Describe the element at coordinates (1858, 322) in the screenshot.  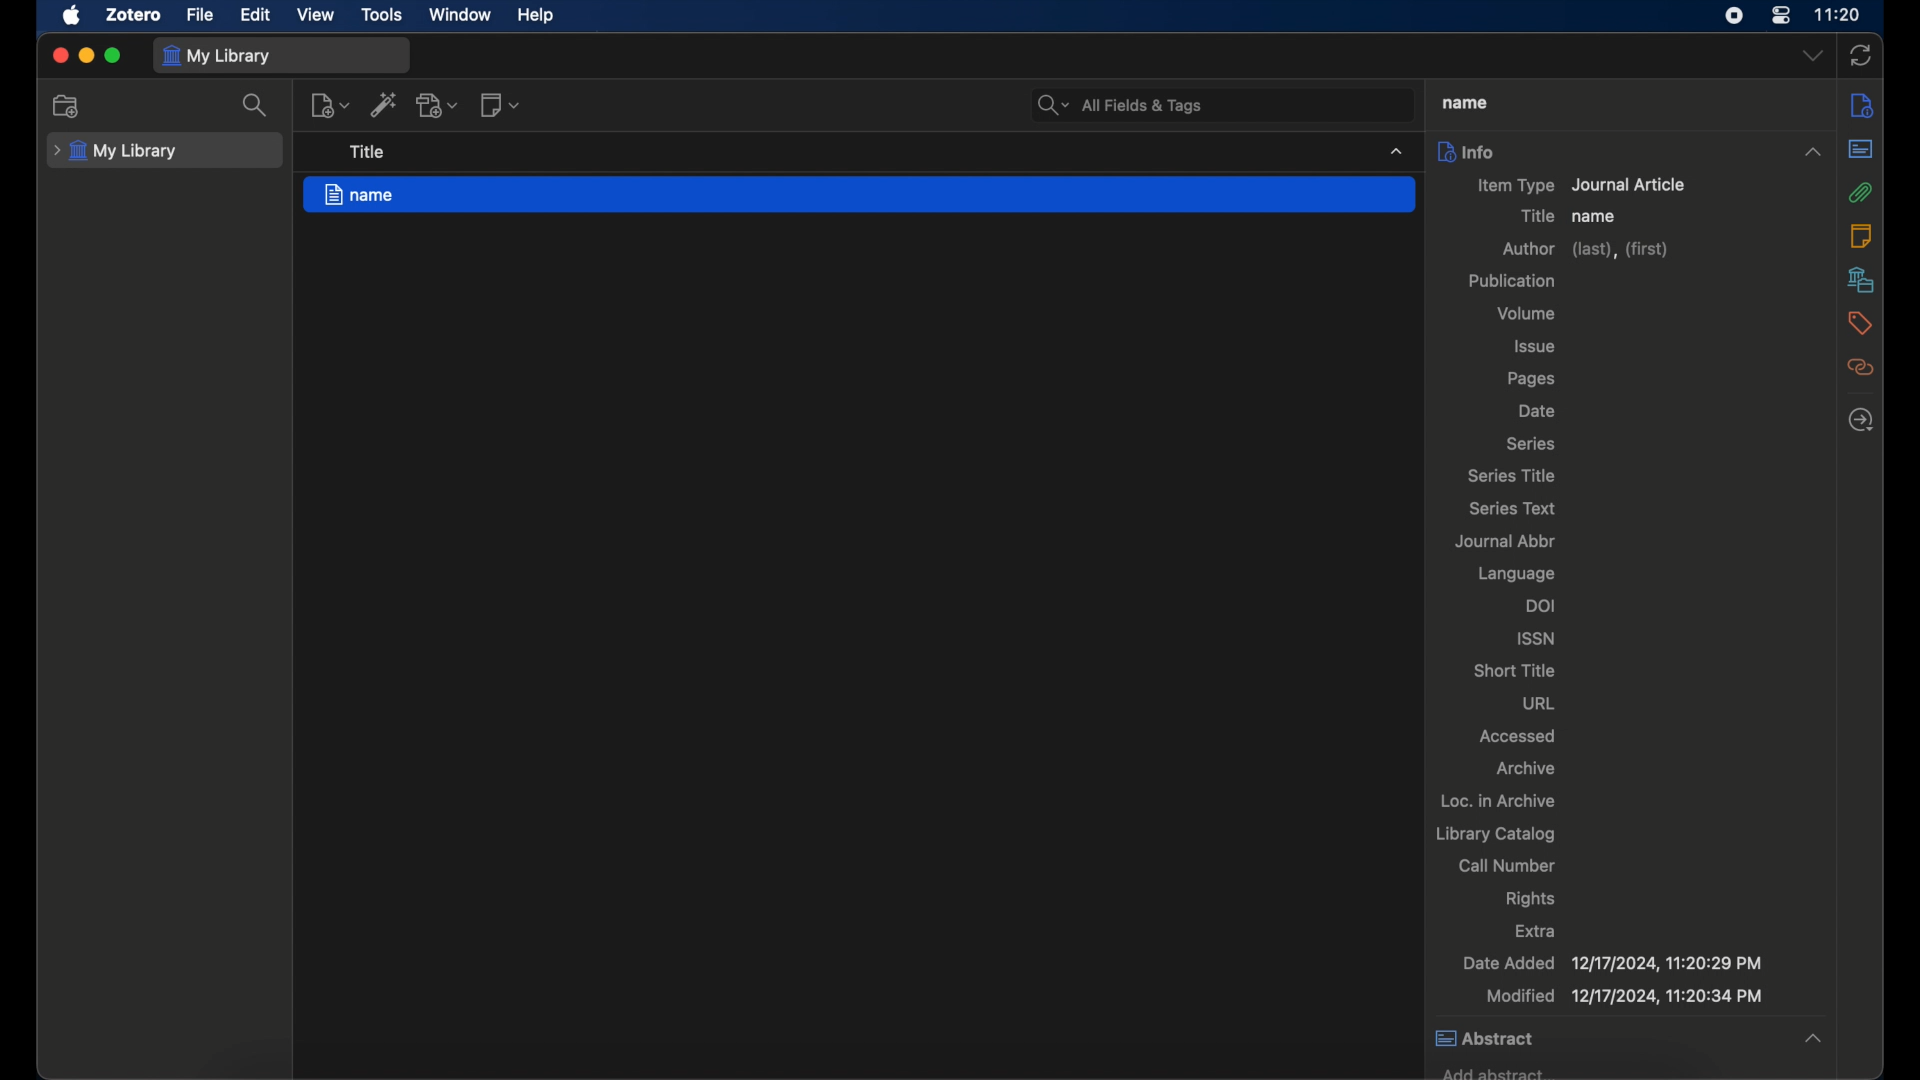
I see `tags` at that location.